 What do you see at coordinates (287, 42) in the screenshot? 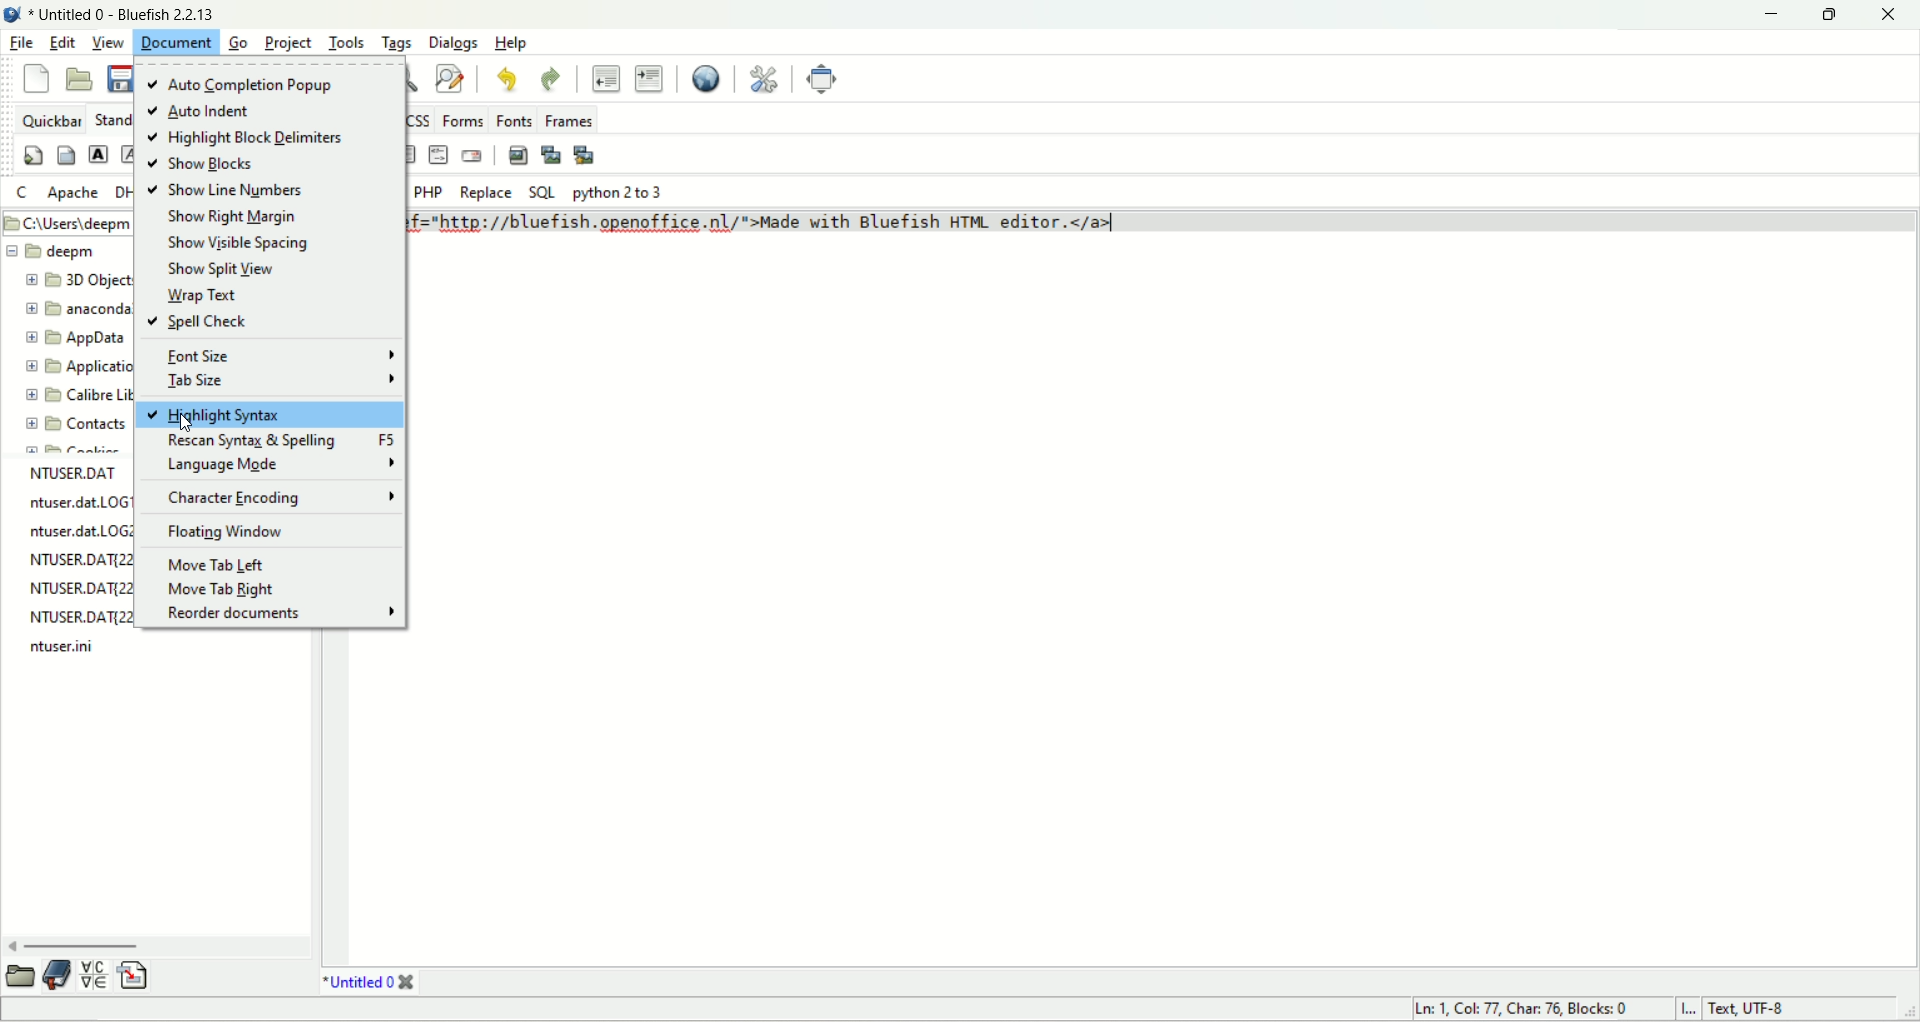
I see `project` at bounding box center [287, 42].